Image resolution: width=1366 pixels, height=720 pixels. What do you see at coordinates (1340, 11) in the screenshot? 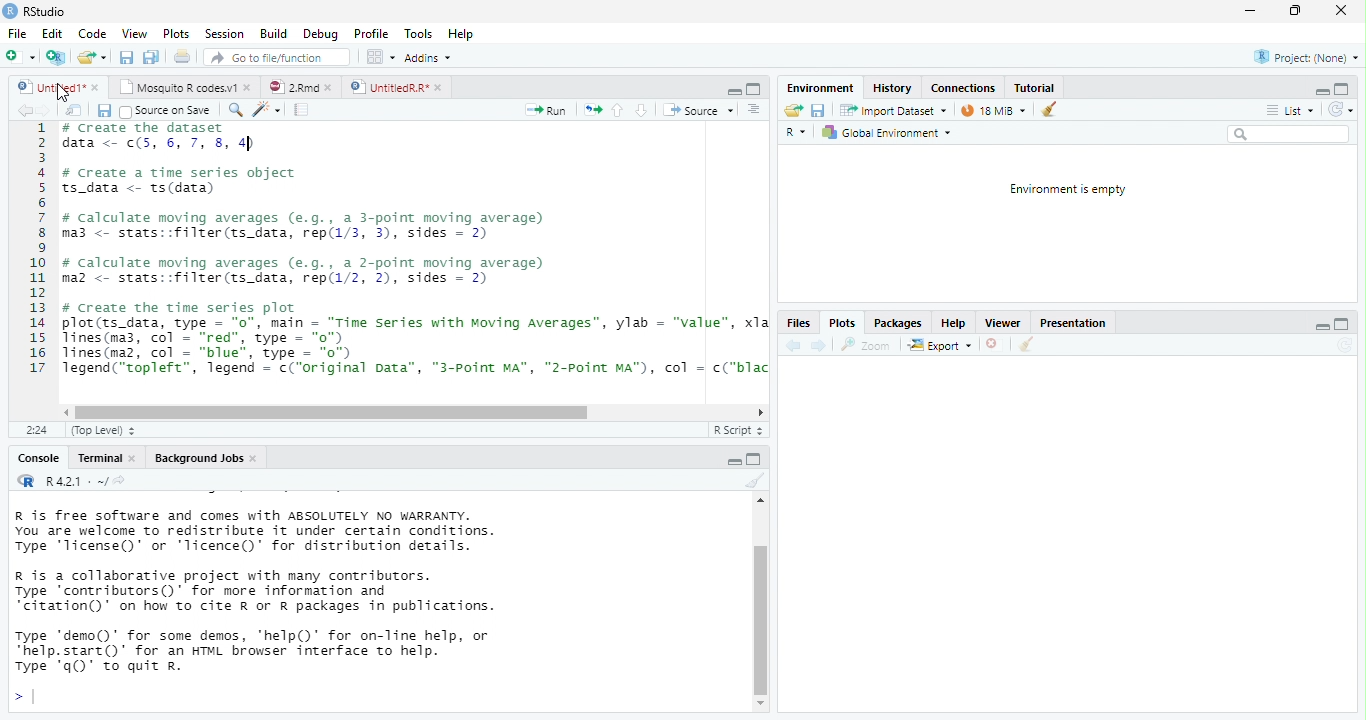
I see `close` at bounding box center [1340, 11].